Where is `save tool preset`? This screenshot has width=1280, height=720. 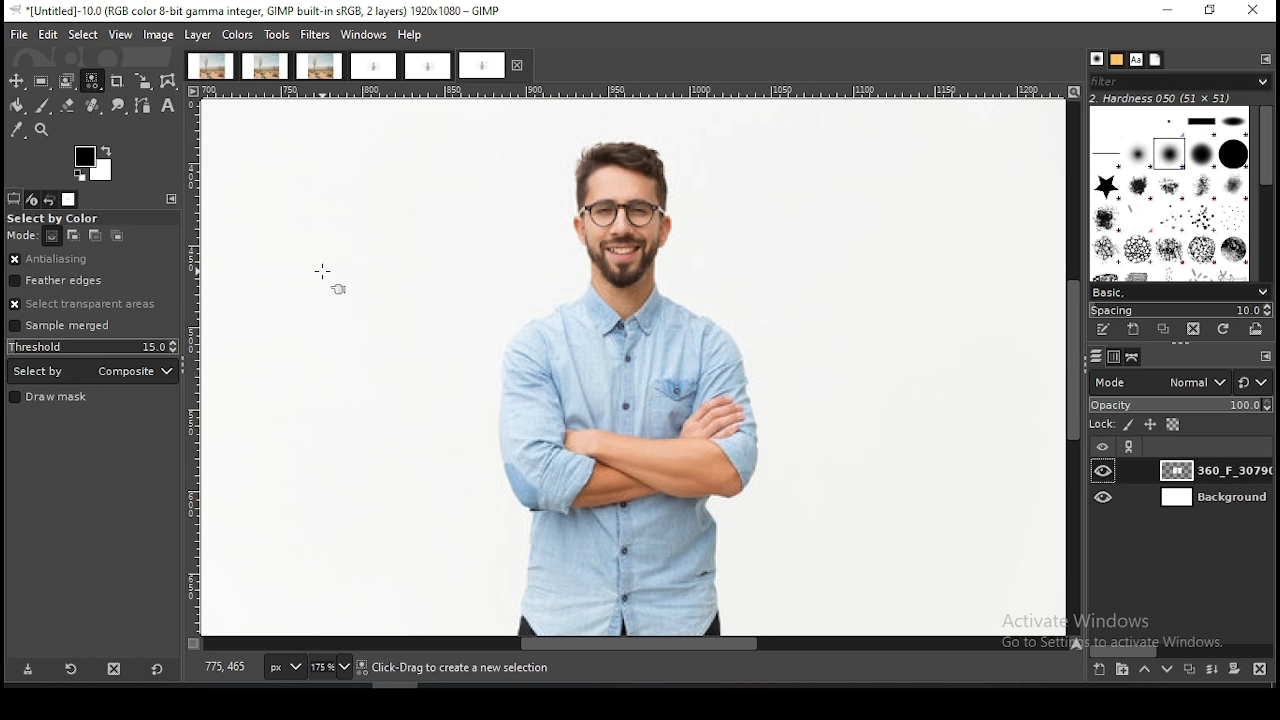 save tool preset is located at coordinates (27, 669).